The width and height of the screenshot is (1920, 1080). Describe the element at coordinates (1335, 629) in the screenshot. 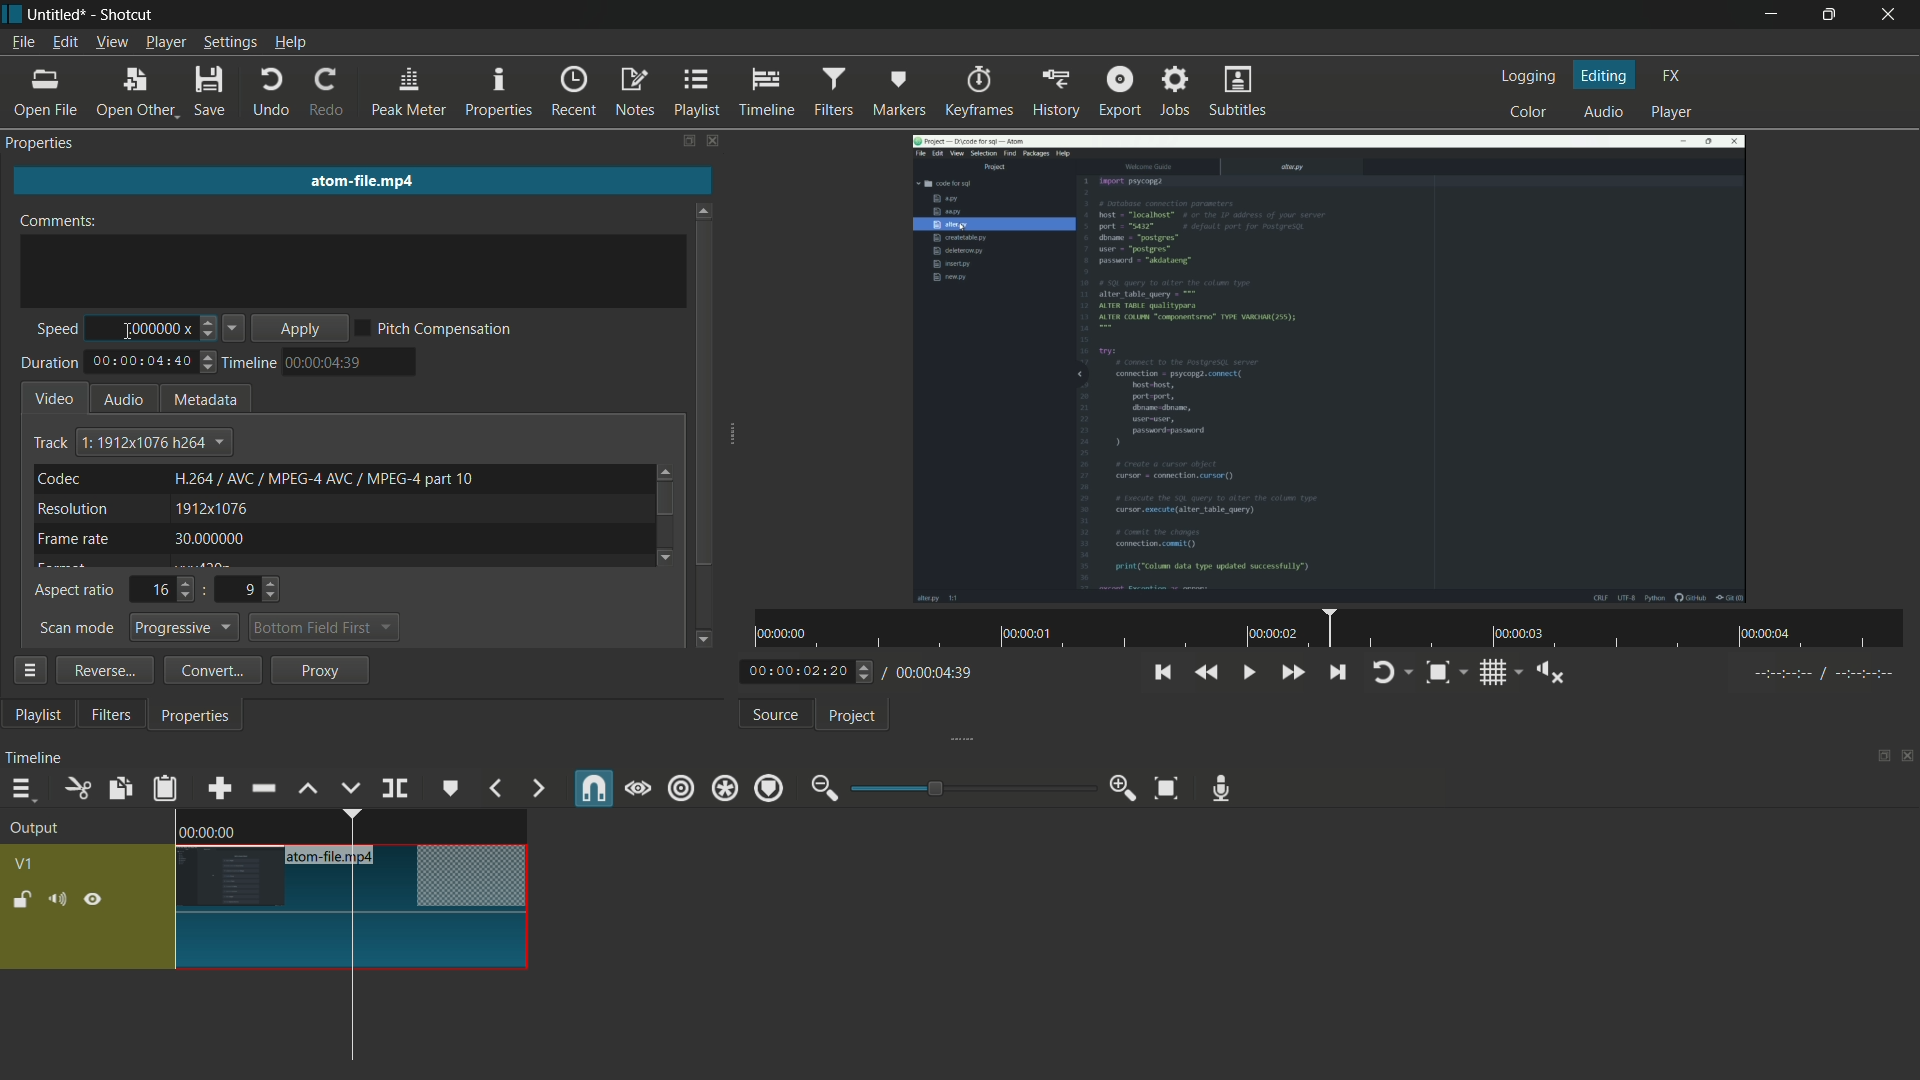

I see `time` at that location.